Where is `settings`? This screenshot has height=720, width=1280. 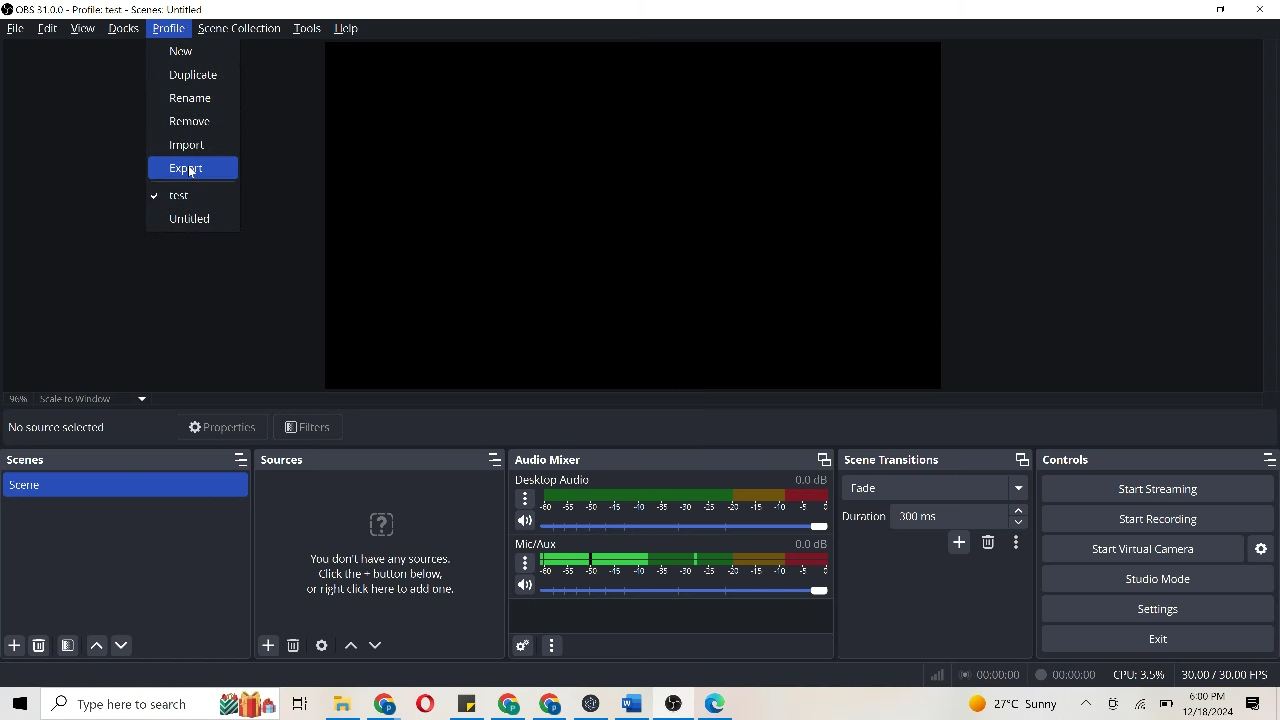 settings is located at coordinates (1168, 609).